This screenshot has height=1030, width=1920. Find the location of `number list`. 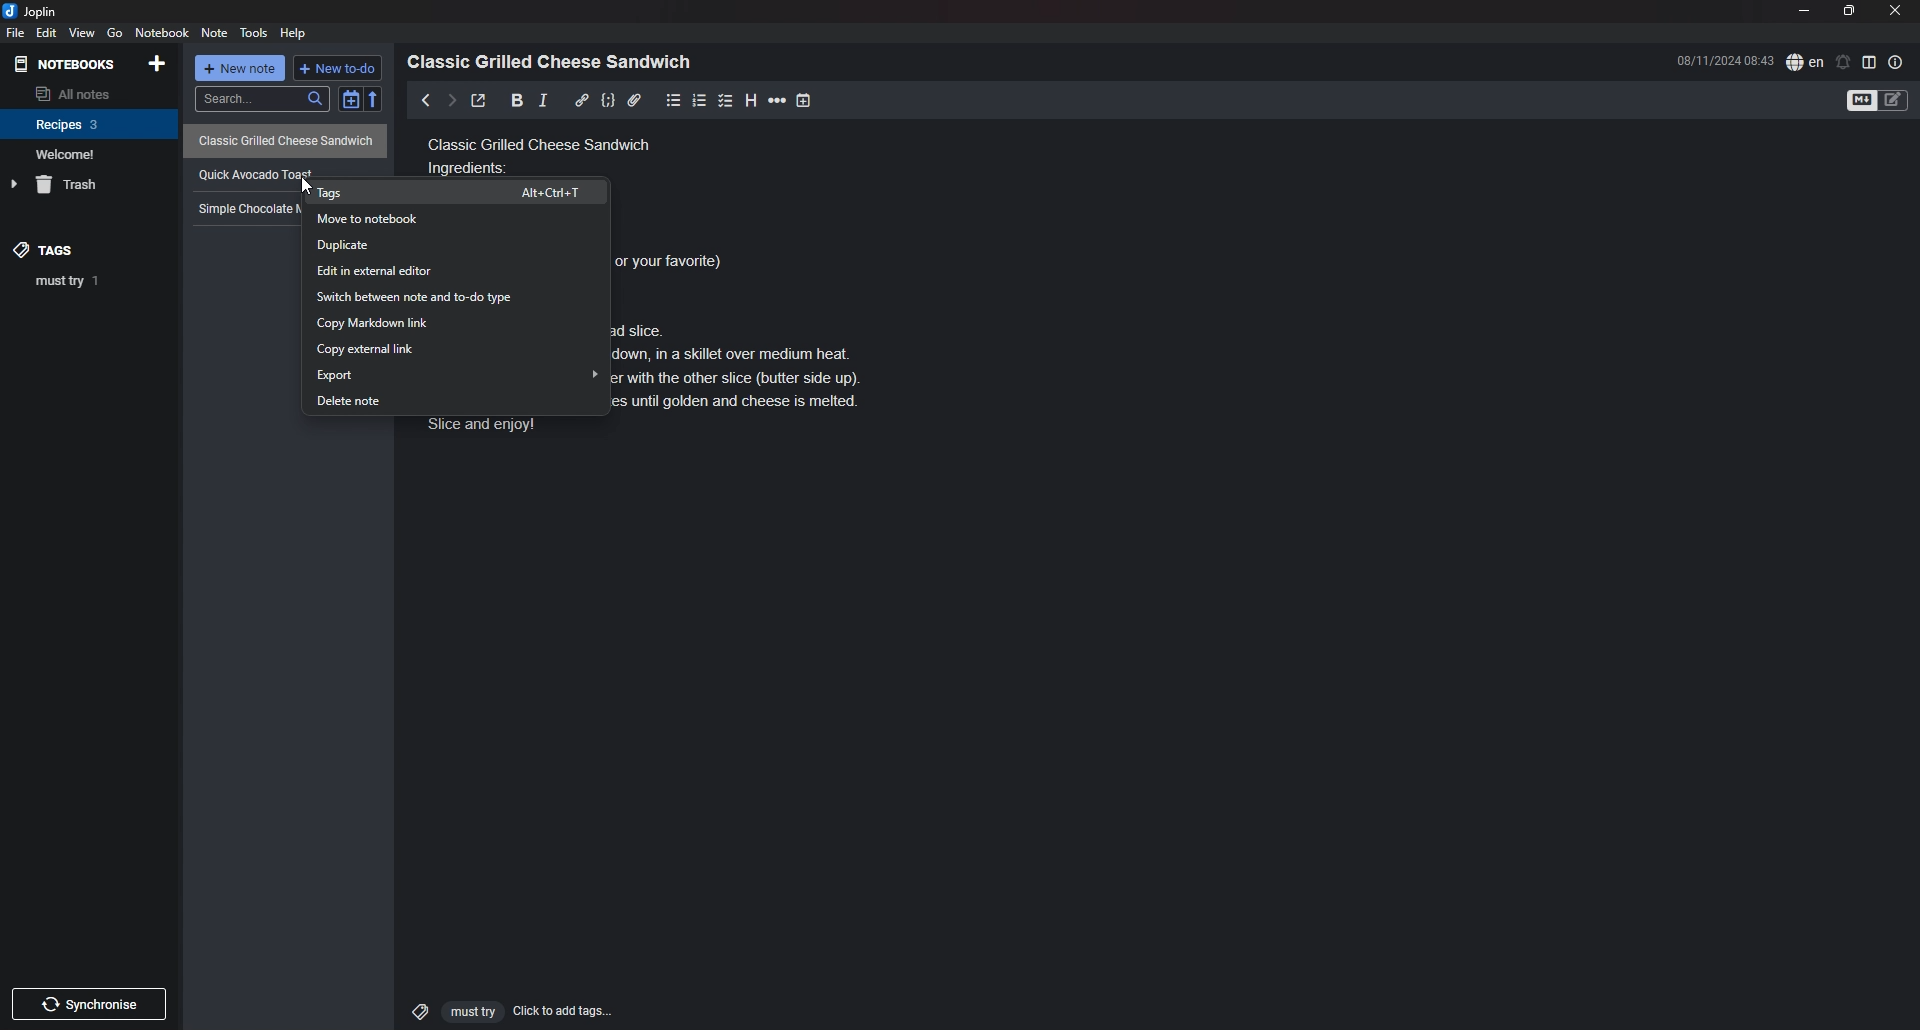

number list is located at coordinates (700, 100).